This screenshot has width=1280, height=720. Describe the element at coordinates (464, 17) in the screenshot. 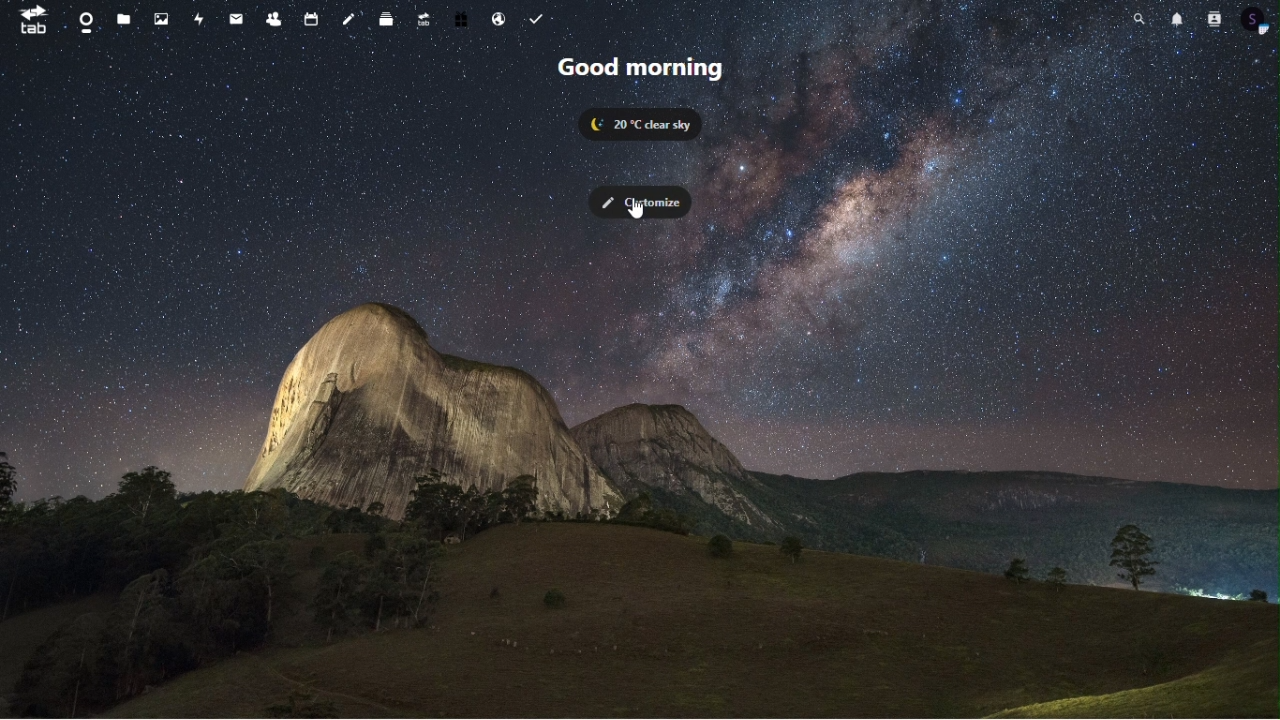

I see `free trial` at that location.